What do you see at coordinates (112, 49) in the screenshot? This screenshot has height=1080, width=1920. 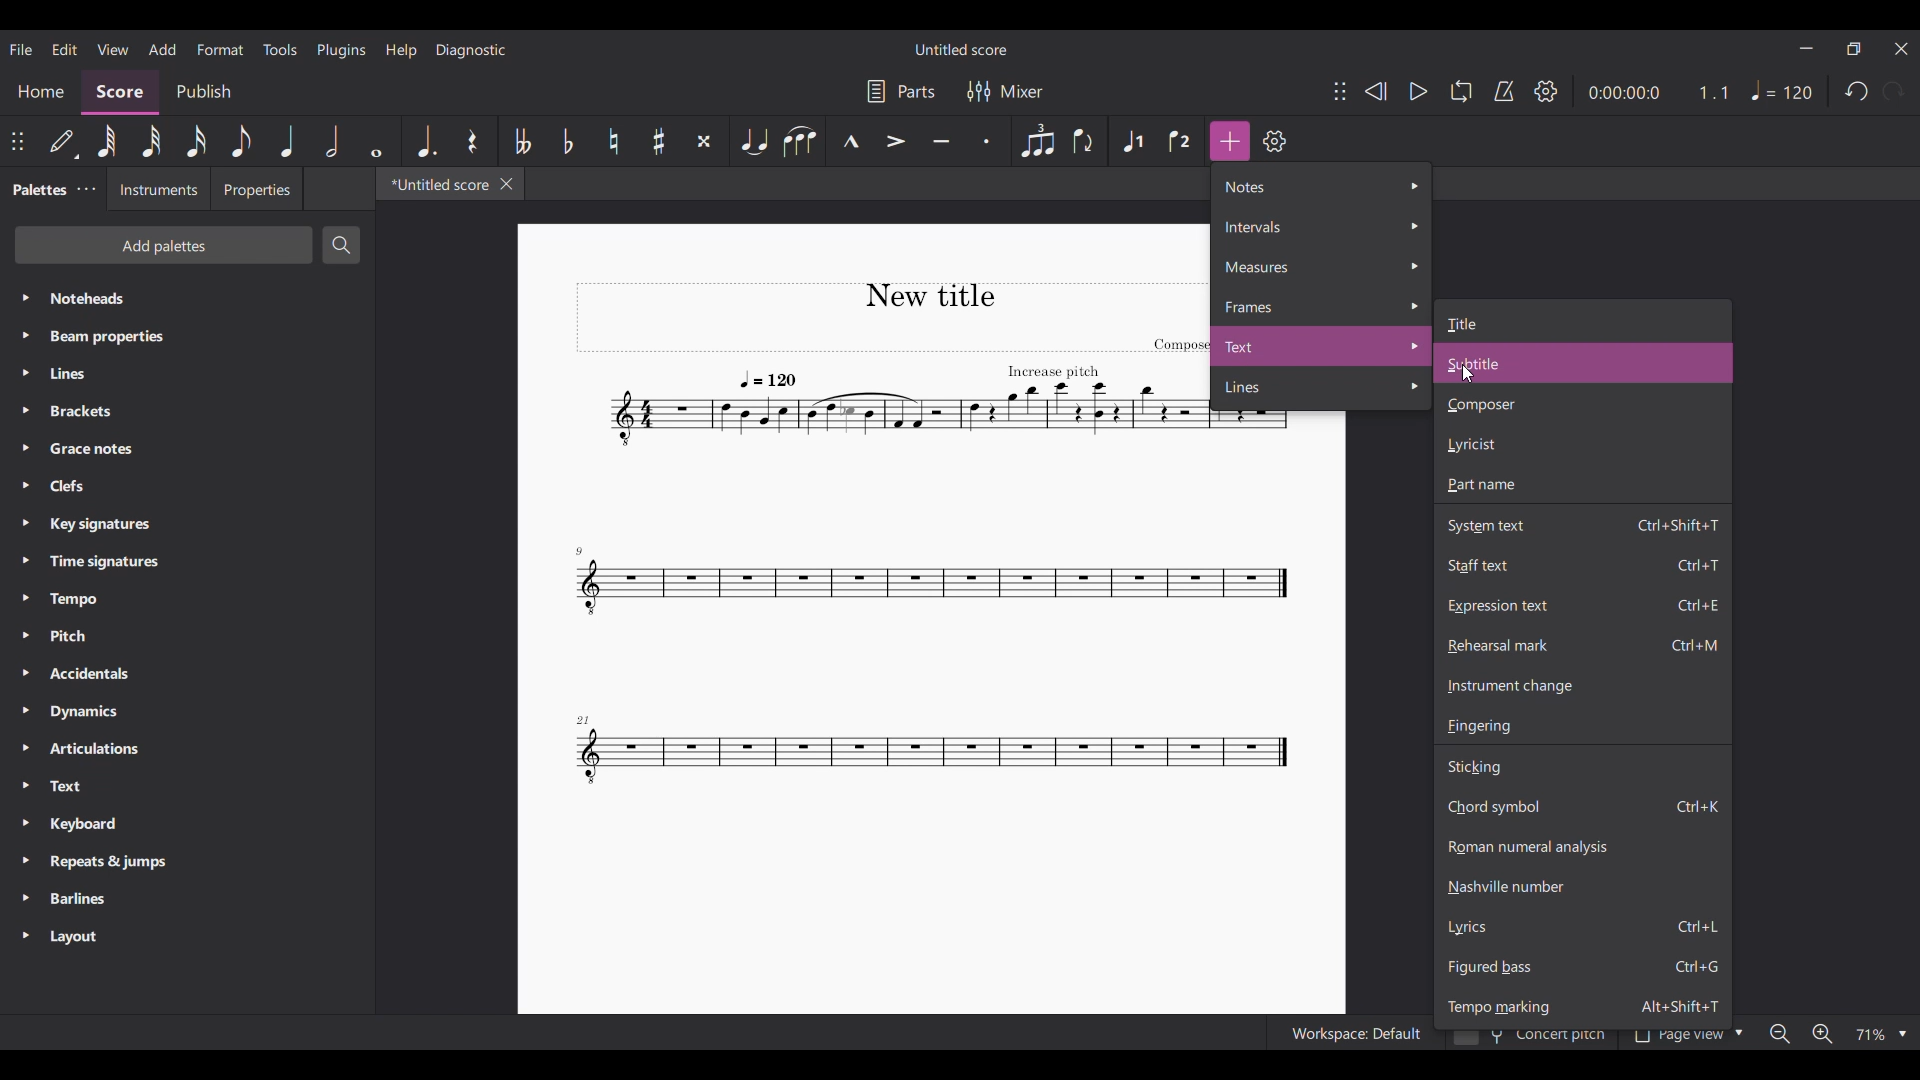 I see `View menu` at bounding box center [112, 49].